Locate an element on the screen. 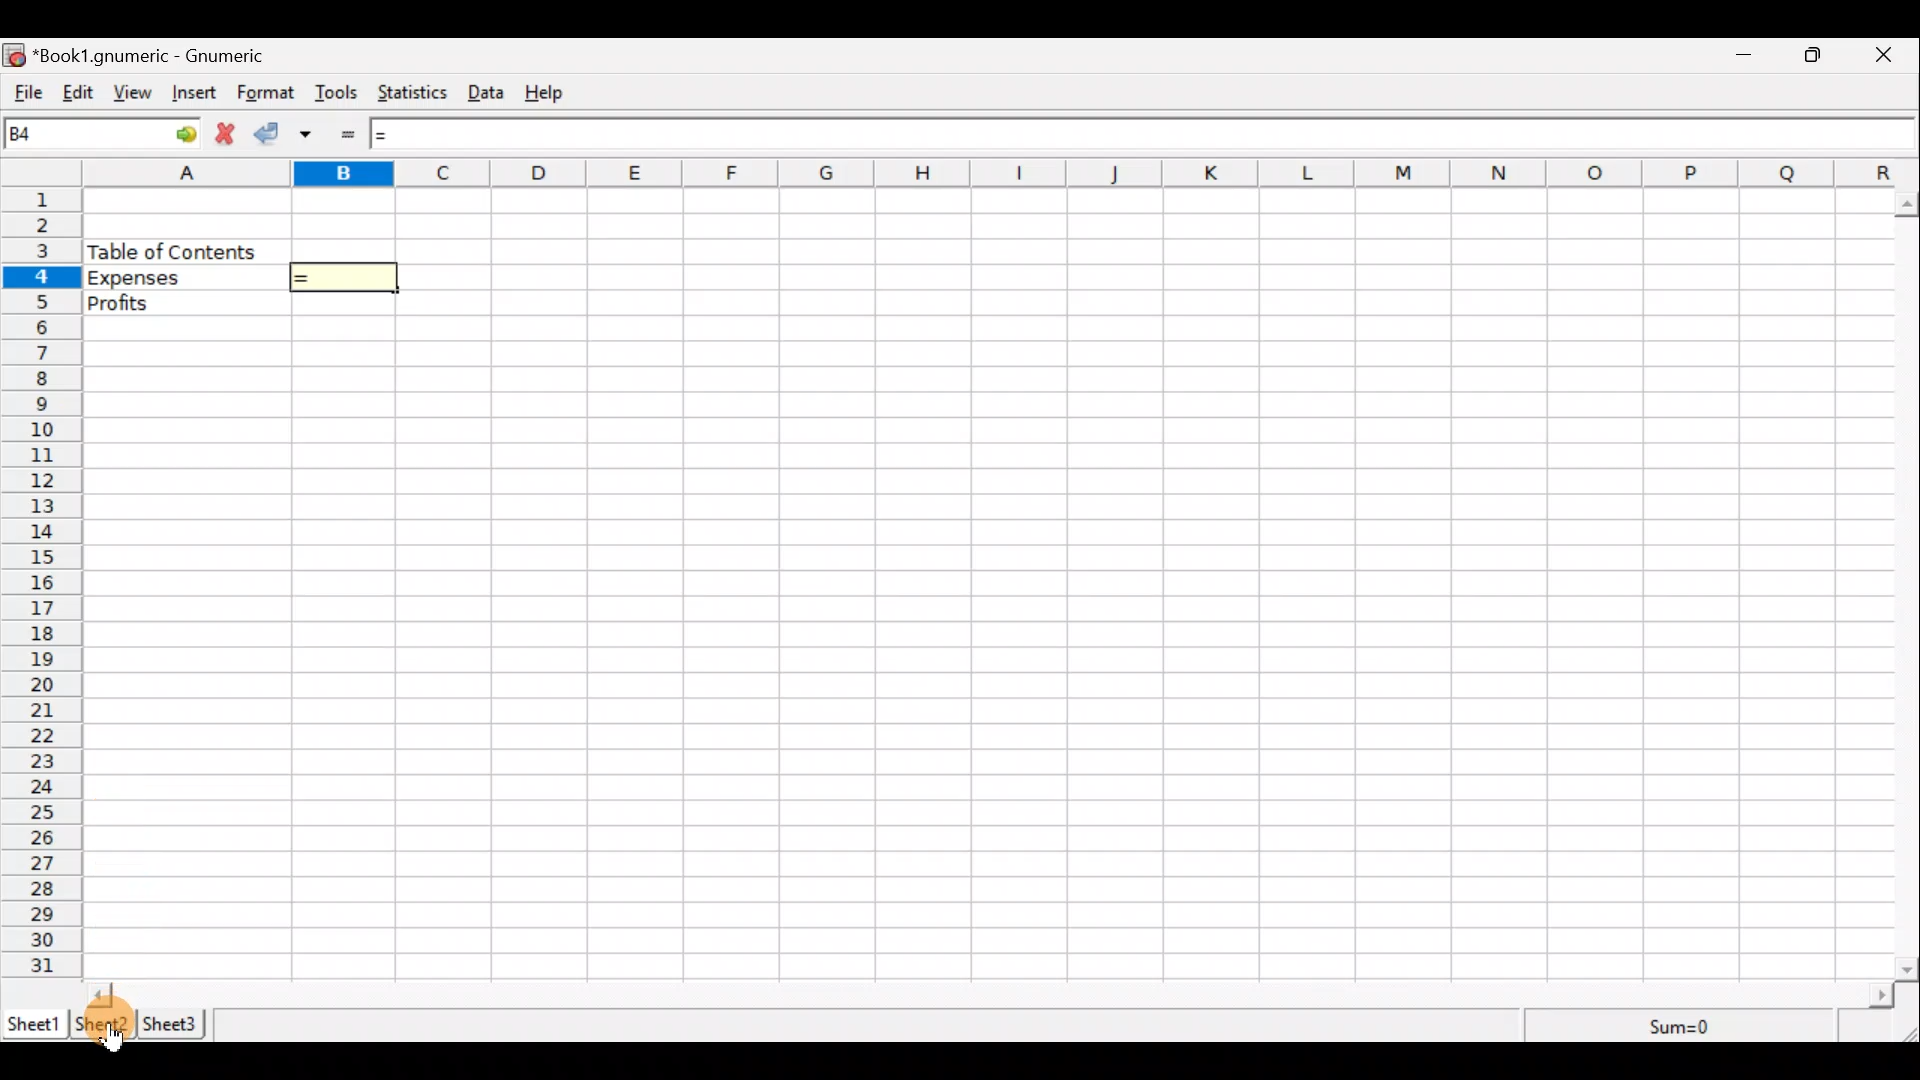 This screenshot has width=1920, height=1080. scroll left is located at coordinates (99, 994).